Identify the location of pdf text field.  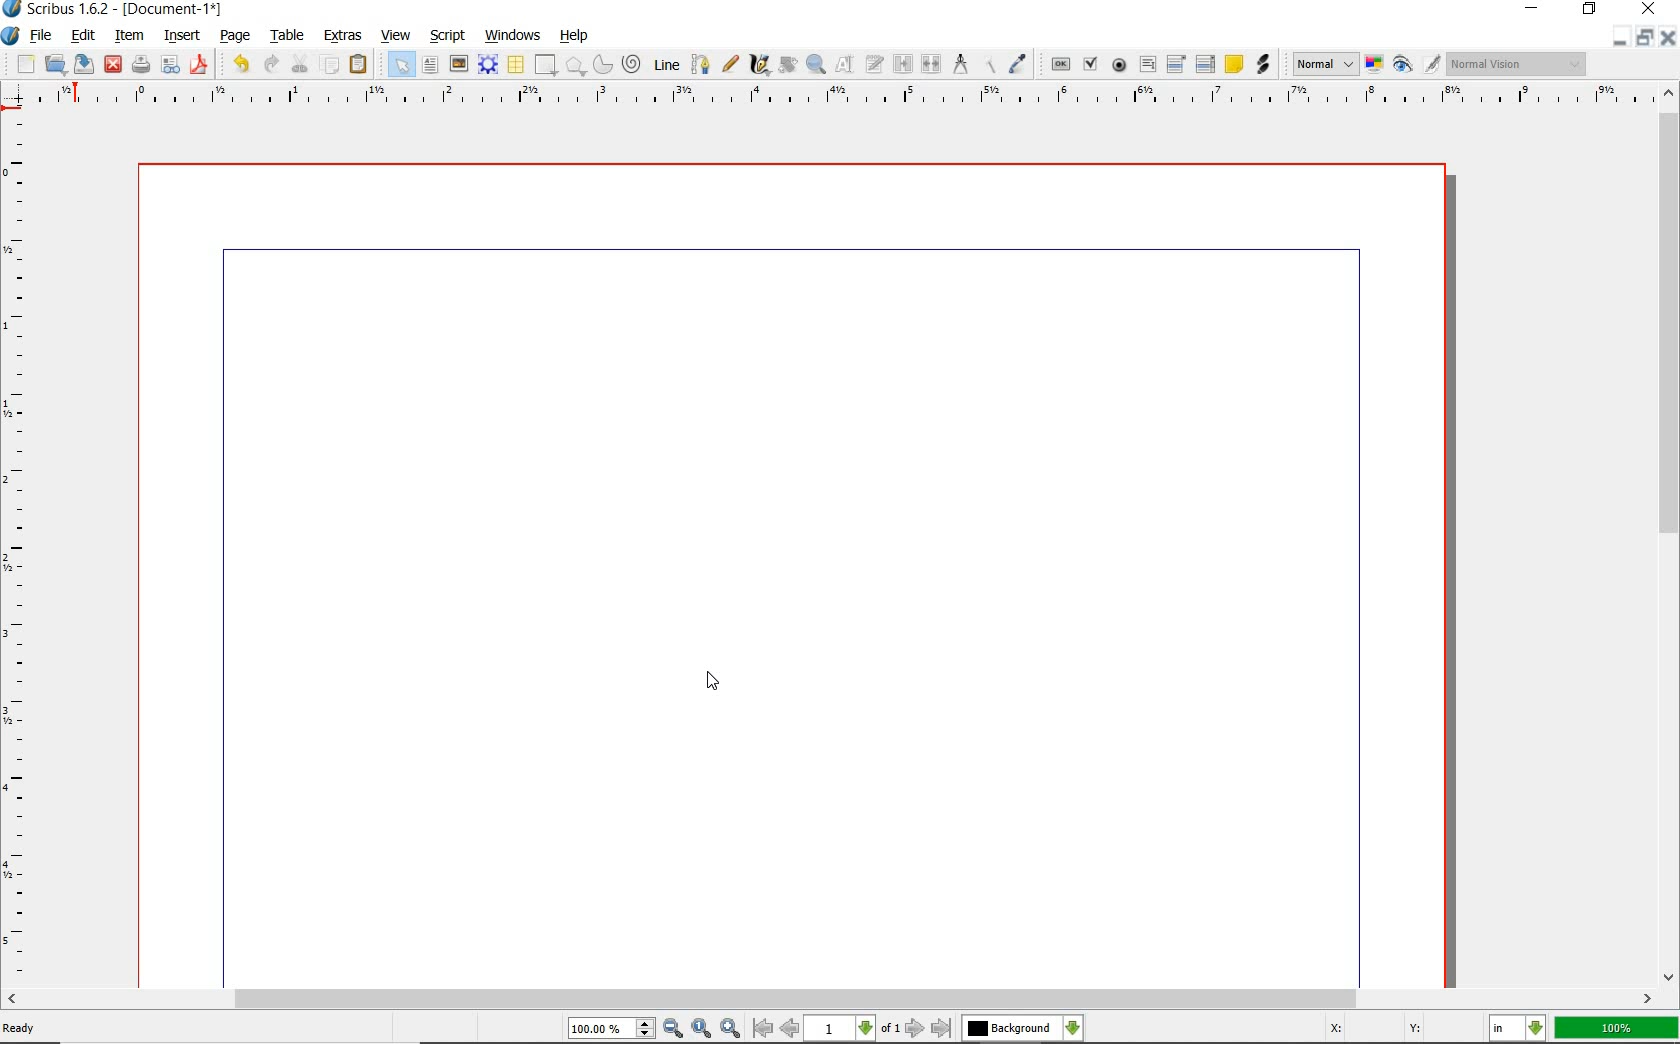
(1147, 64).